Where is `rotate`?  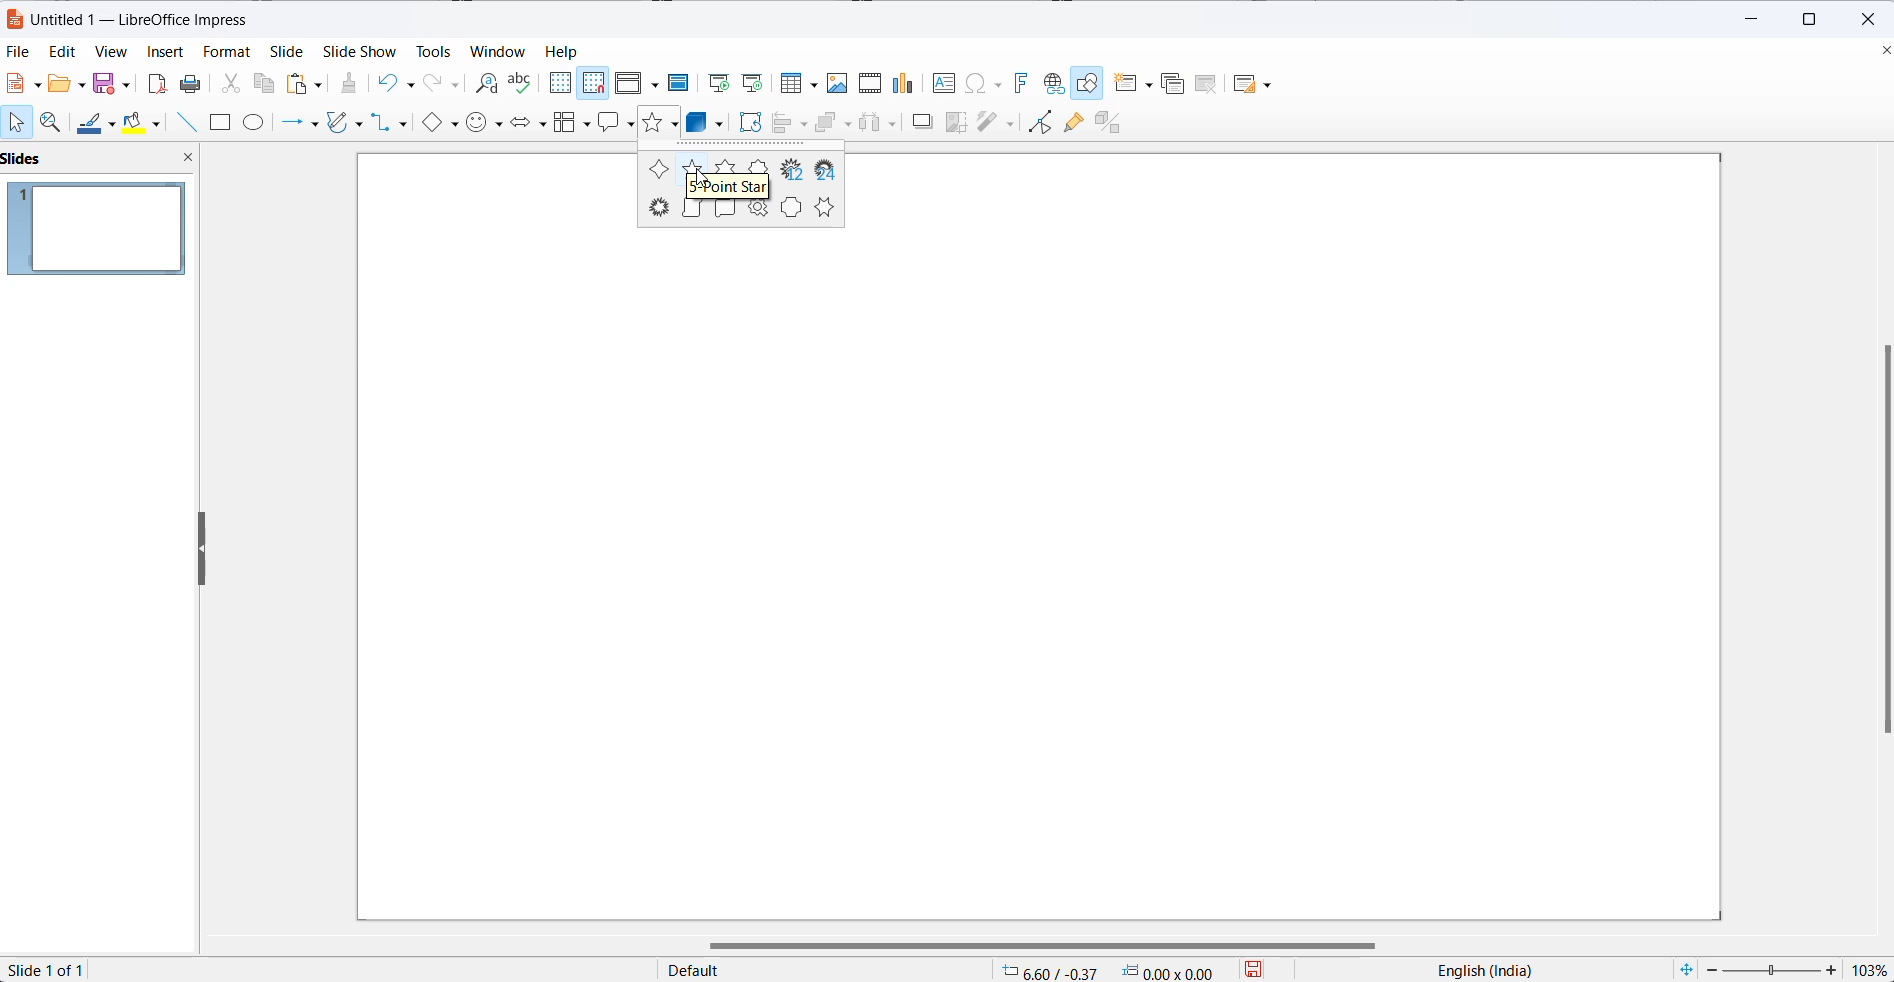
rotate is located at coordinates (751, 124).